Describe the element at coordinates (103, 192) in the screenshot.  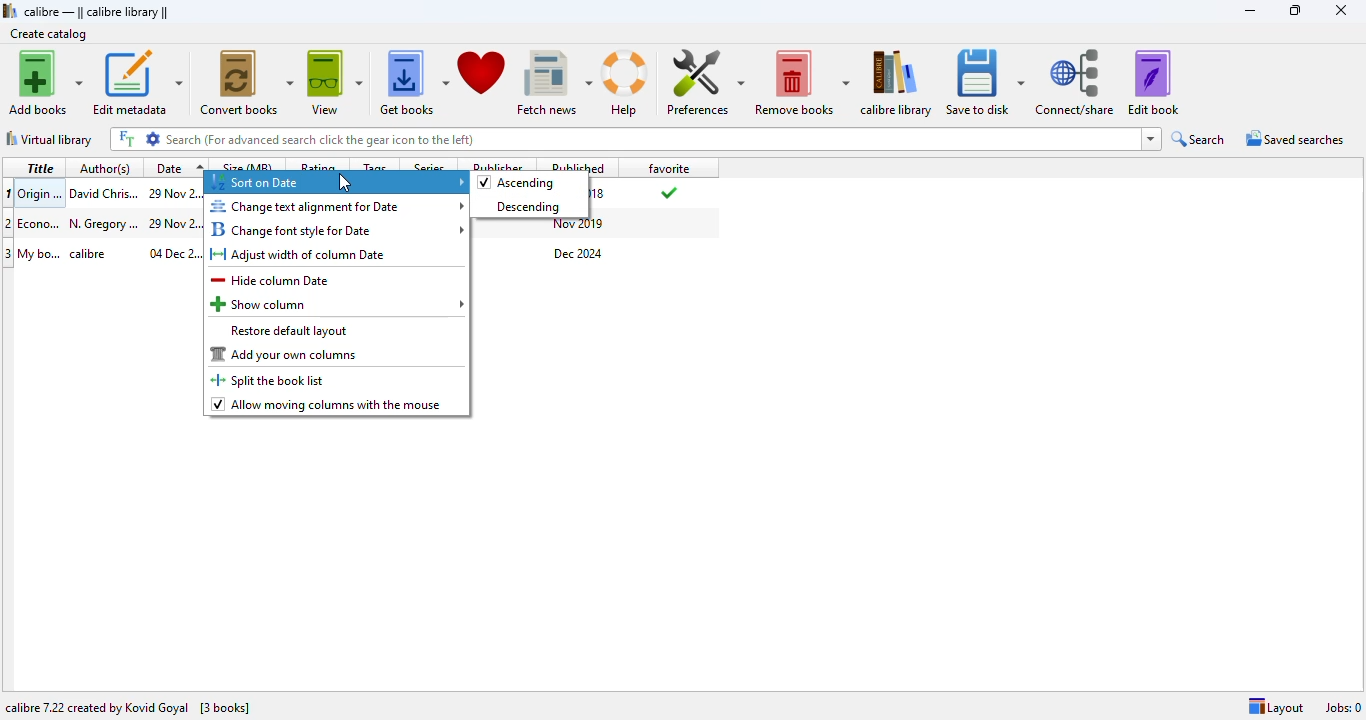
I see `author` at that location.